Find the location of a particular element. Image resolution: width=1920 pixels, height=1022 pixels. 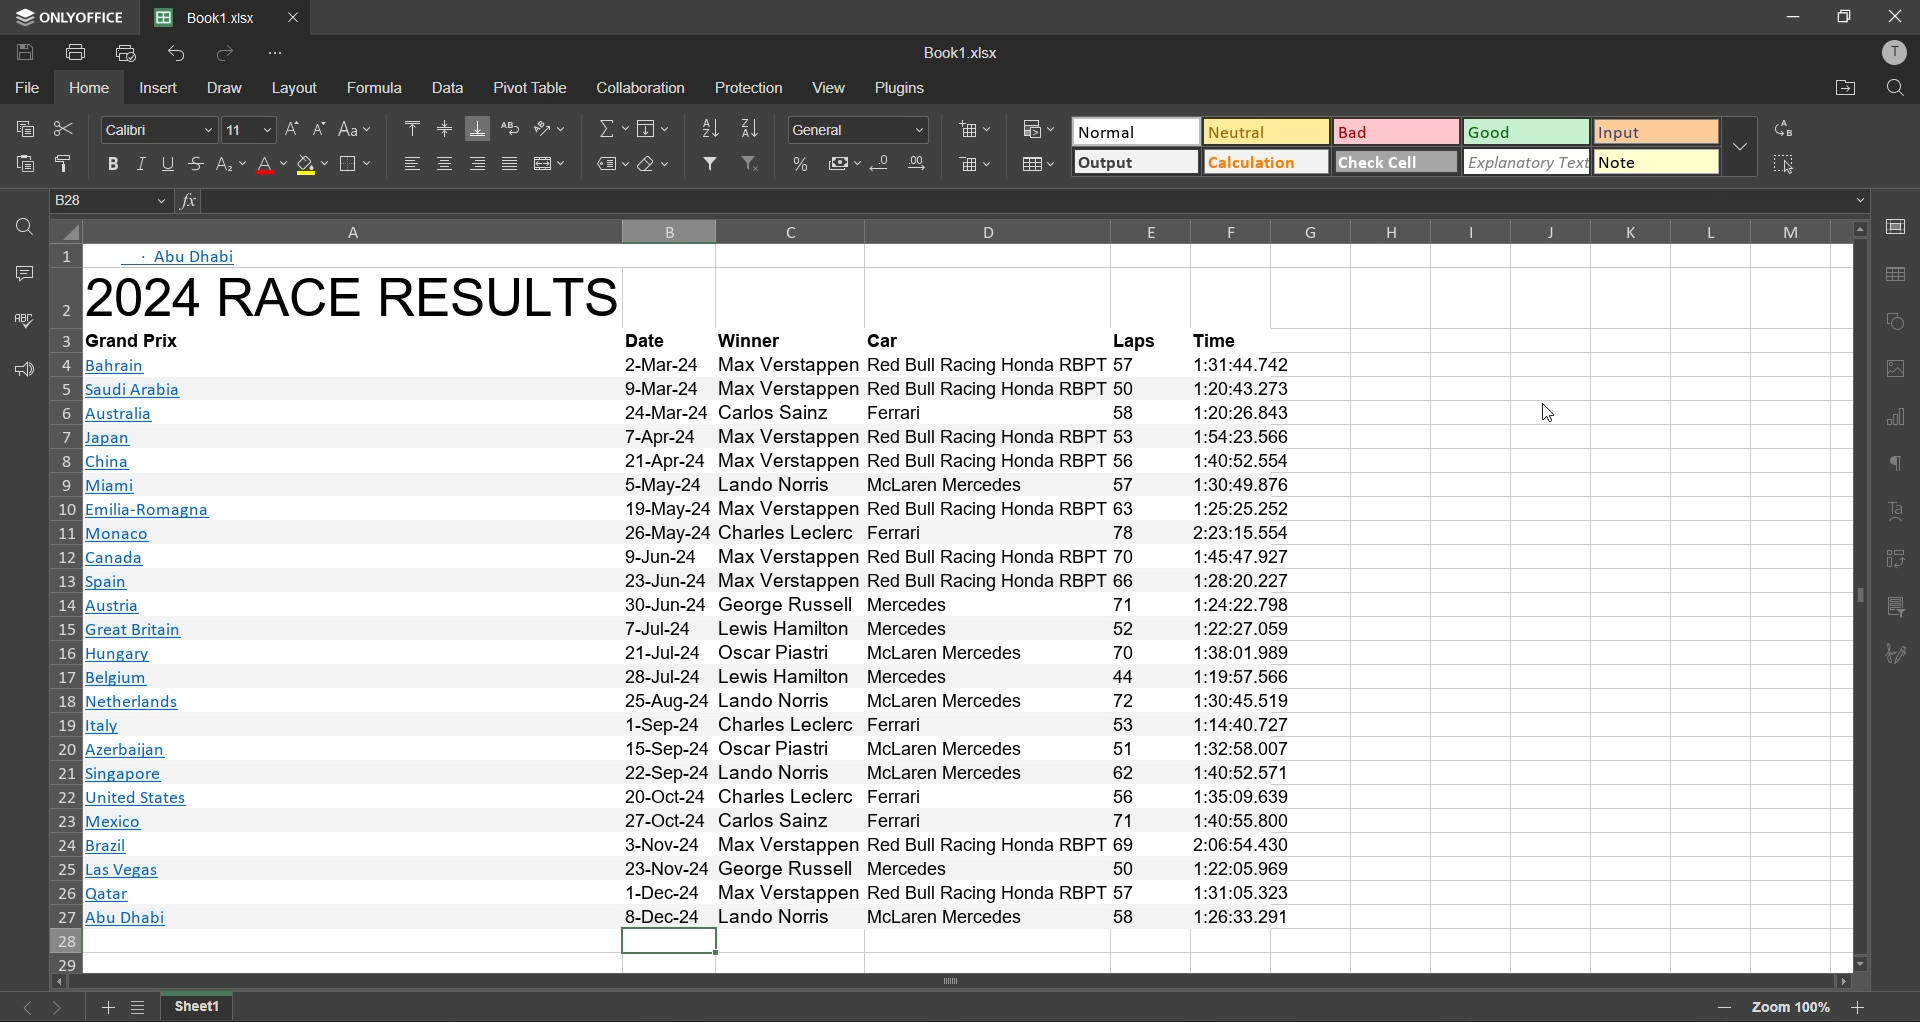

Junited States 20-Oct-24 Charles Leclerc Ferrari 56 1:35:09.639 is located at coordinates (691, 799).